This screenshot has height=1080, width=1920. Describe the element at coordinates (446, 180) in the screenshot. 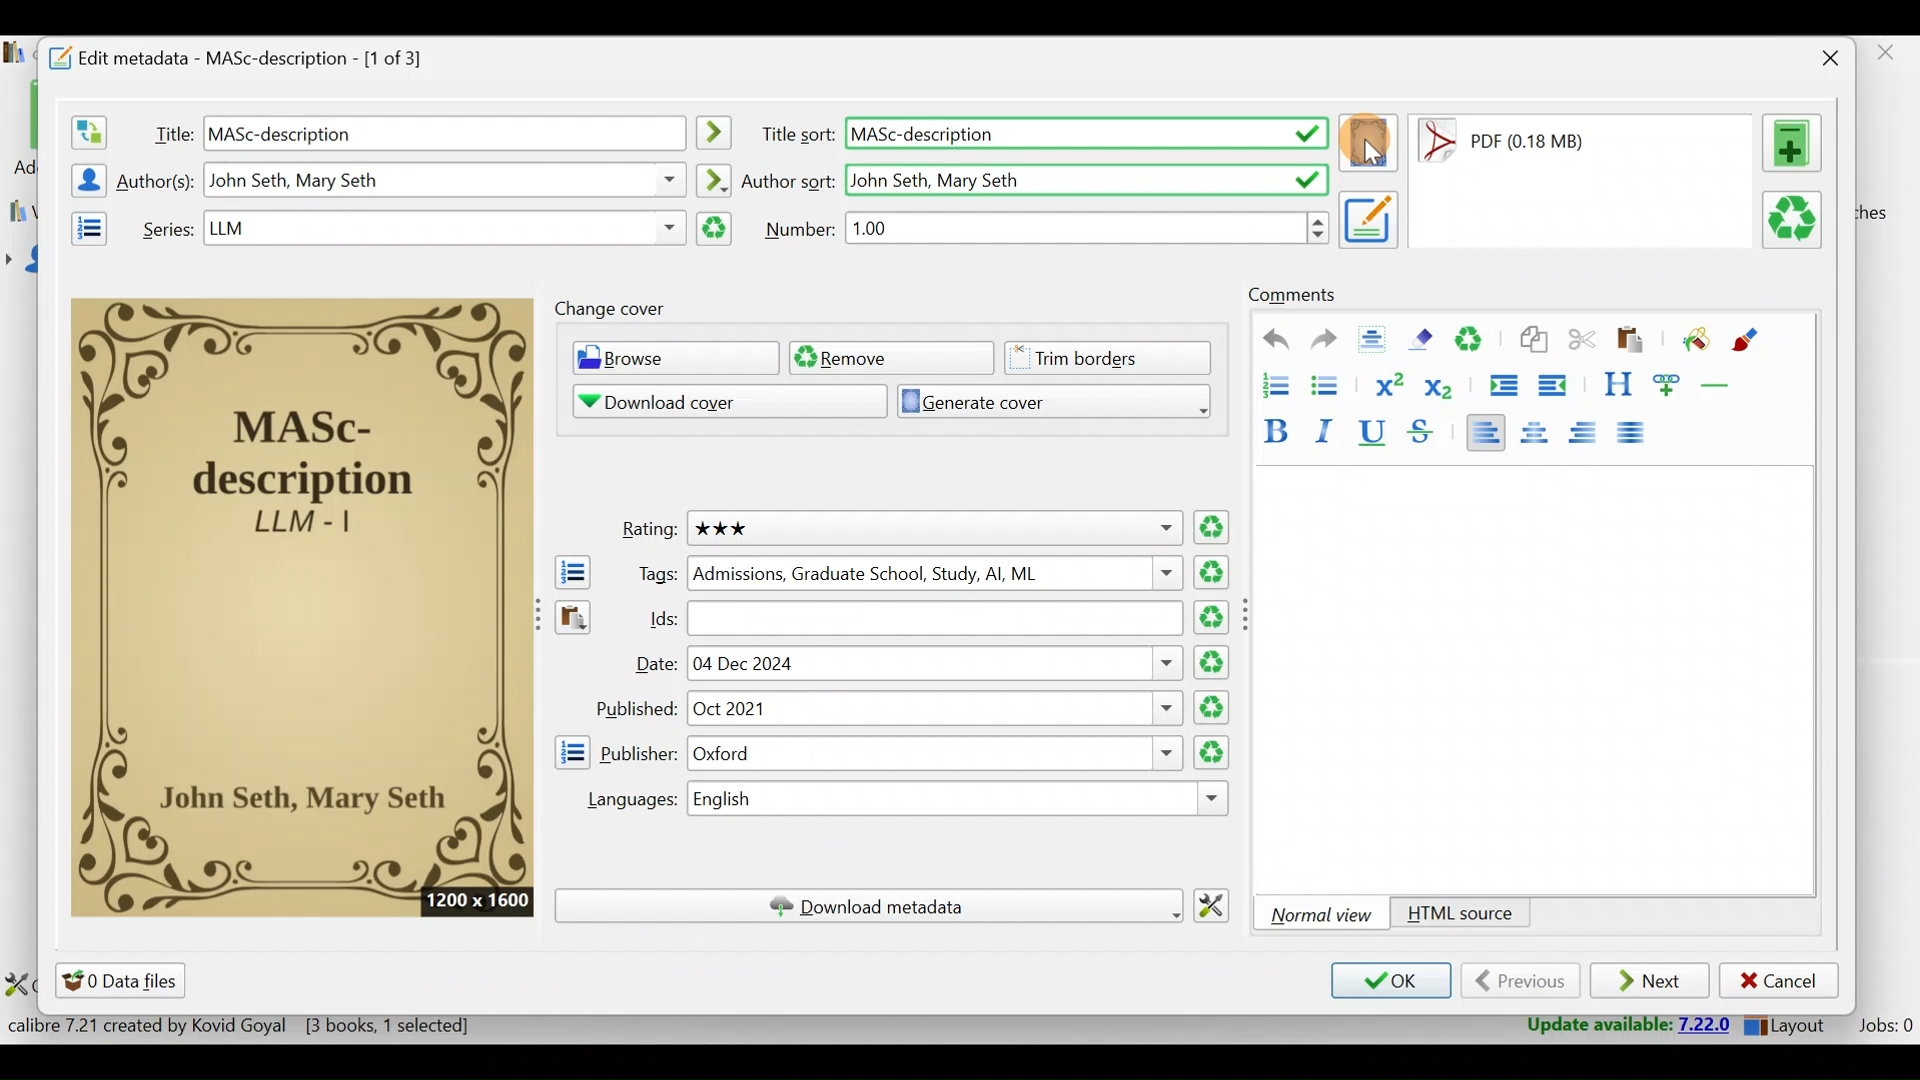

I see `` at that location.